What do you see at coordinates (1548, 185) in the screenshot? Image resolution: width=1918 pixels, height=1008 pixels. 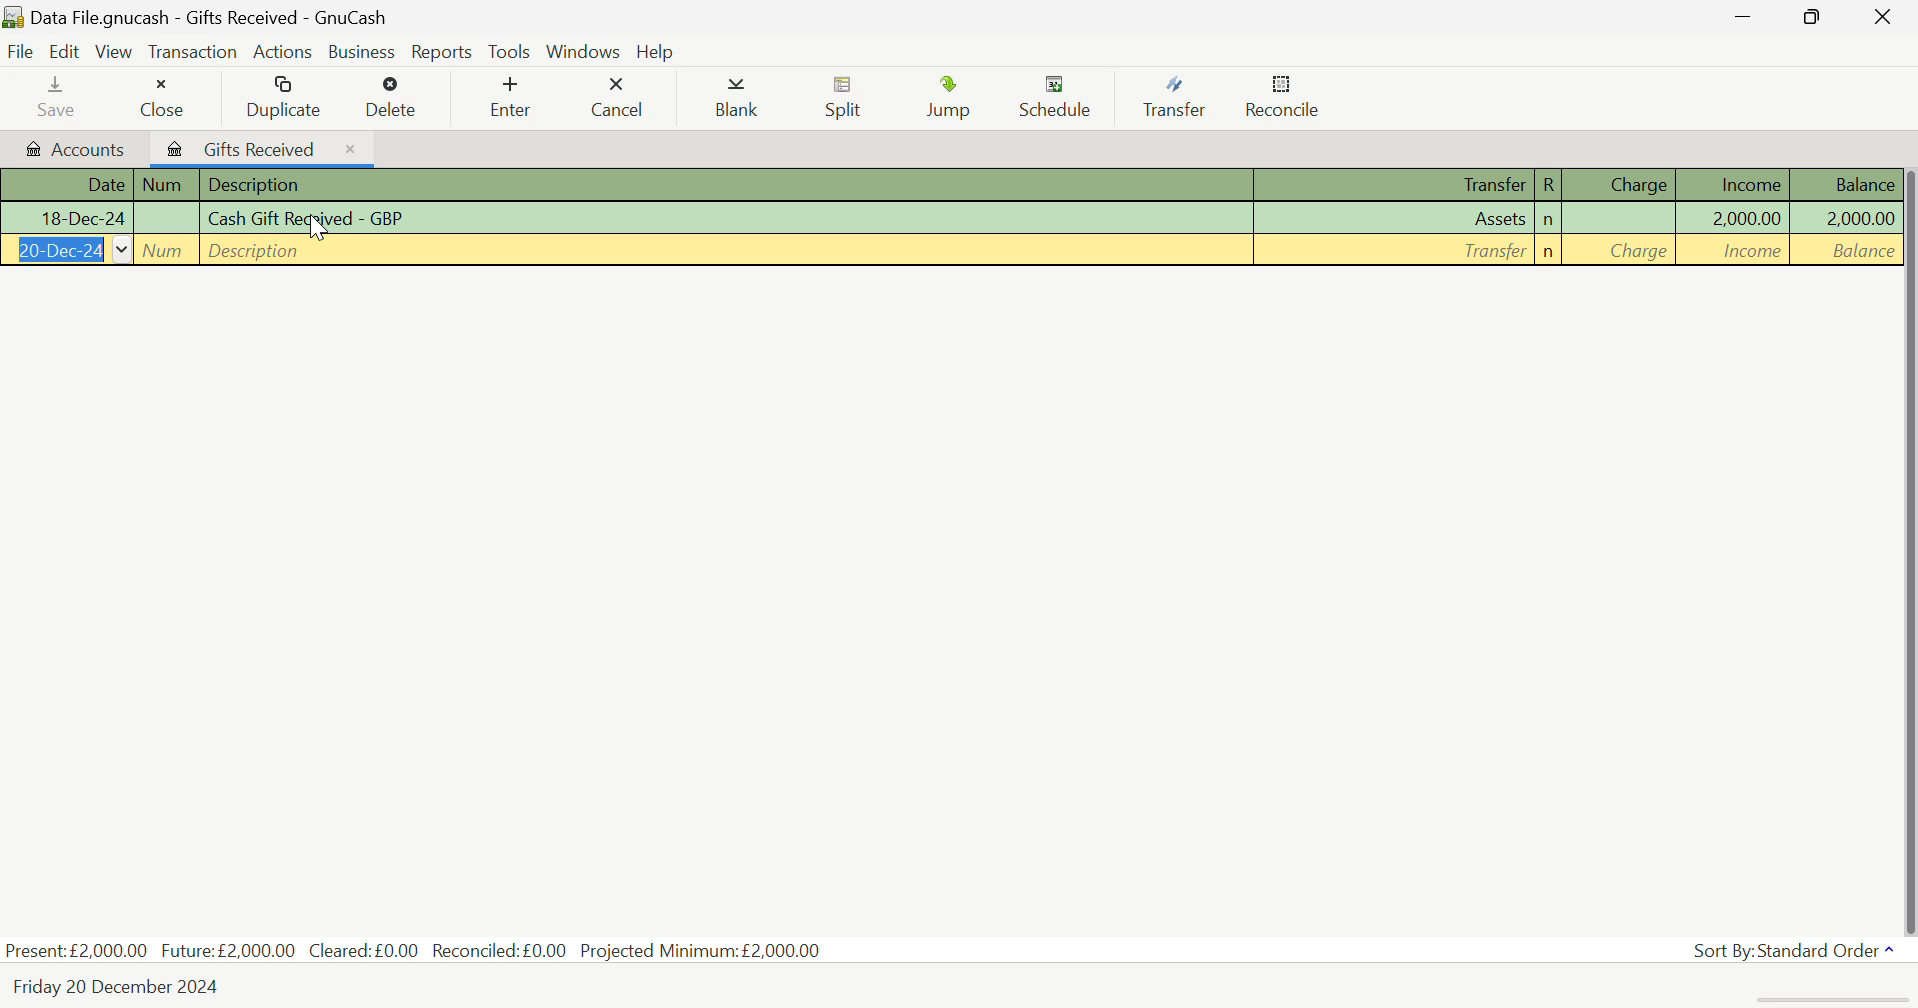 I see `R` at bounding box center [1548, 185].